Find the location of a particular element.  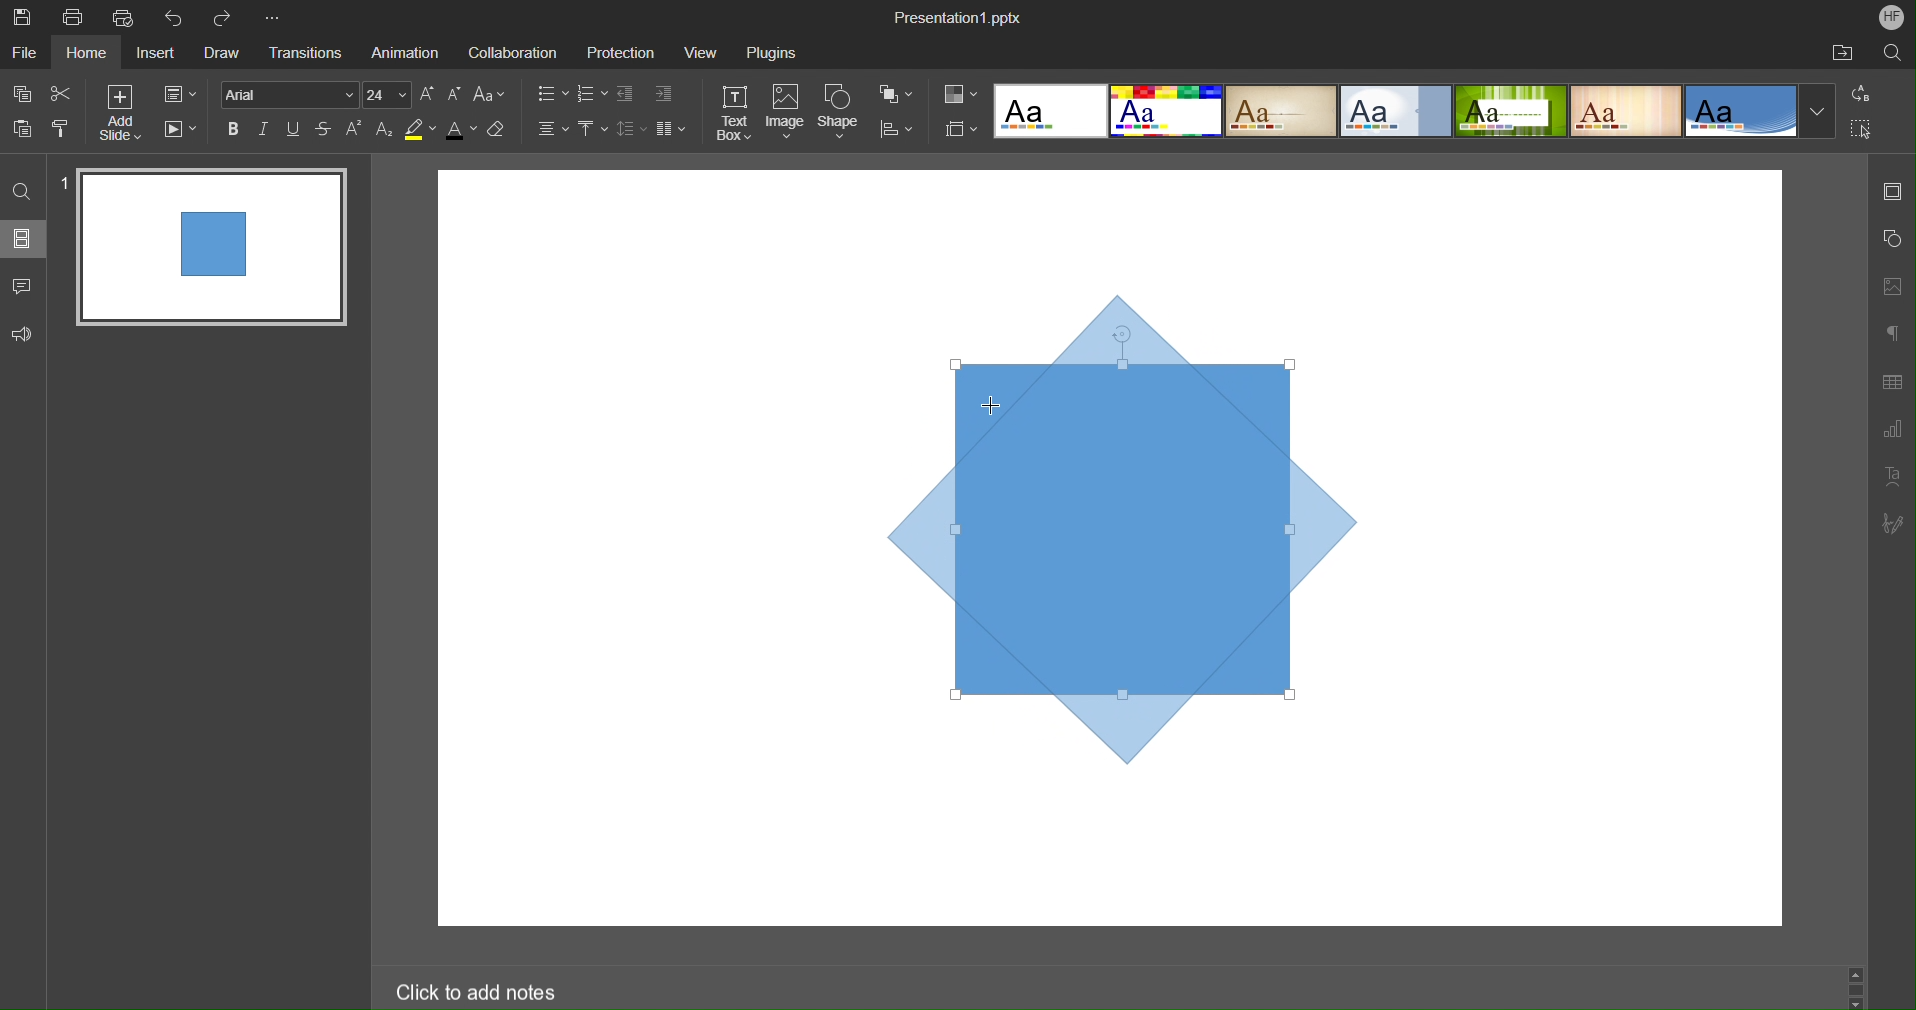

Bullet List is located at coordinates (548, 95).